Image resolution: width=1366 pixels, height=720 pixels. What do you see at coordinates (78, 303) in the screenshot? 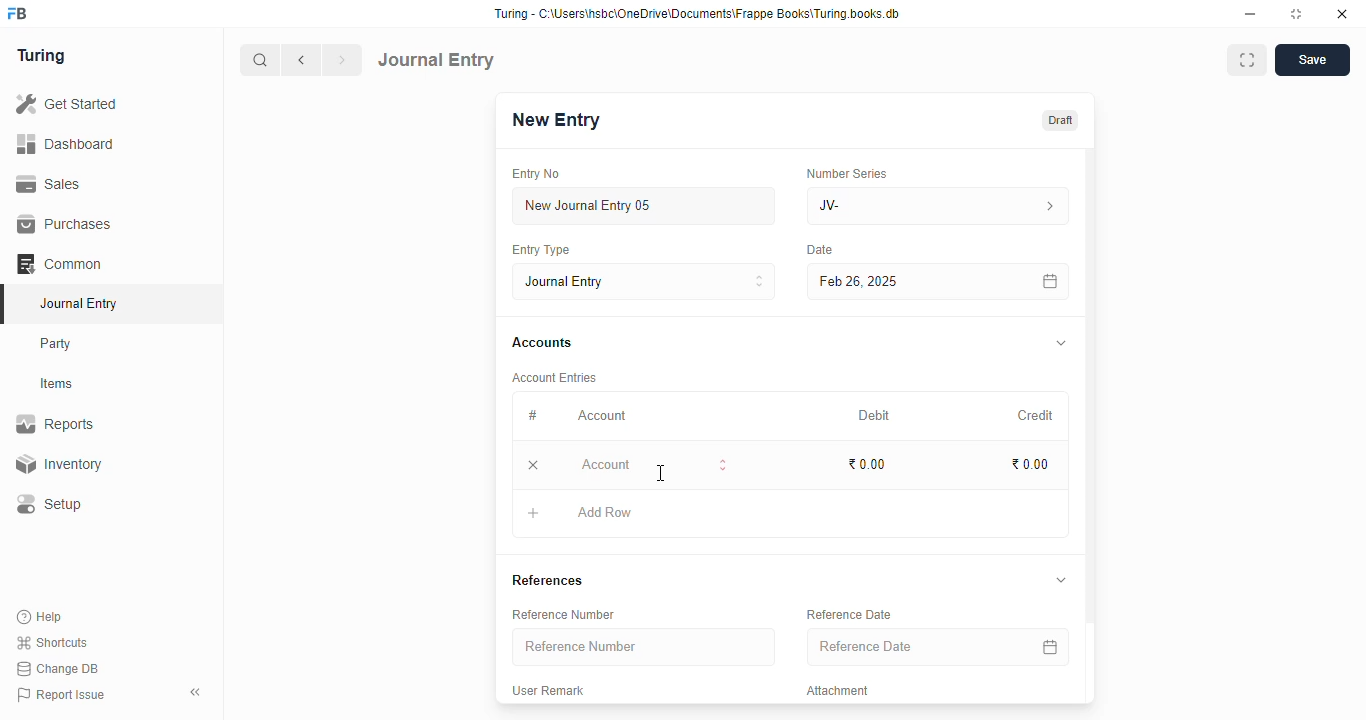
I see `journal entry` at bounding box center [78, 303].